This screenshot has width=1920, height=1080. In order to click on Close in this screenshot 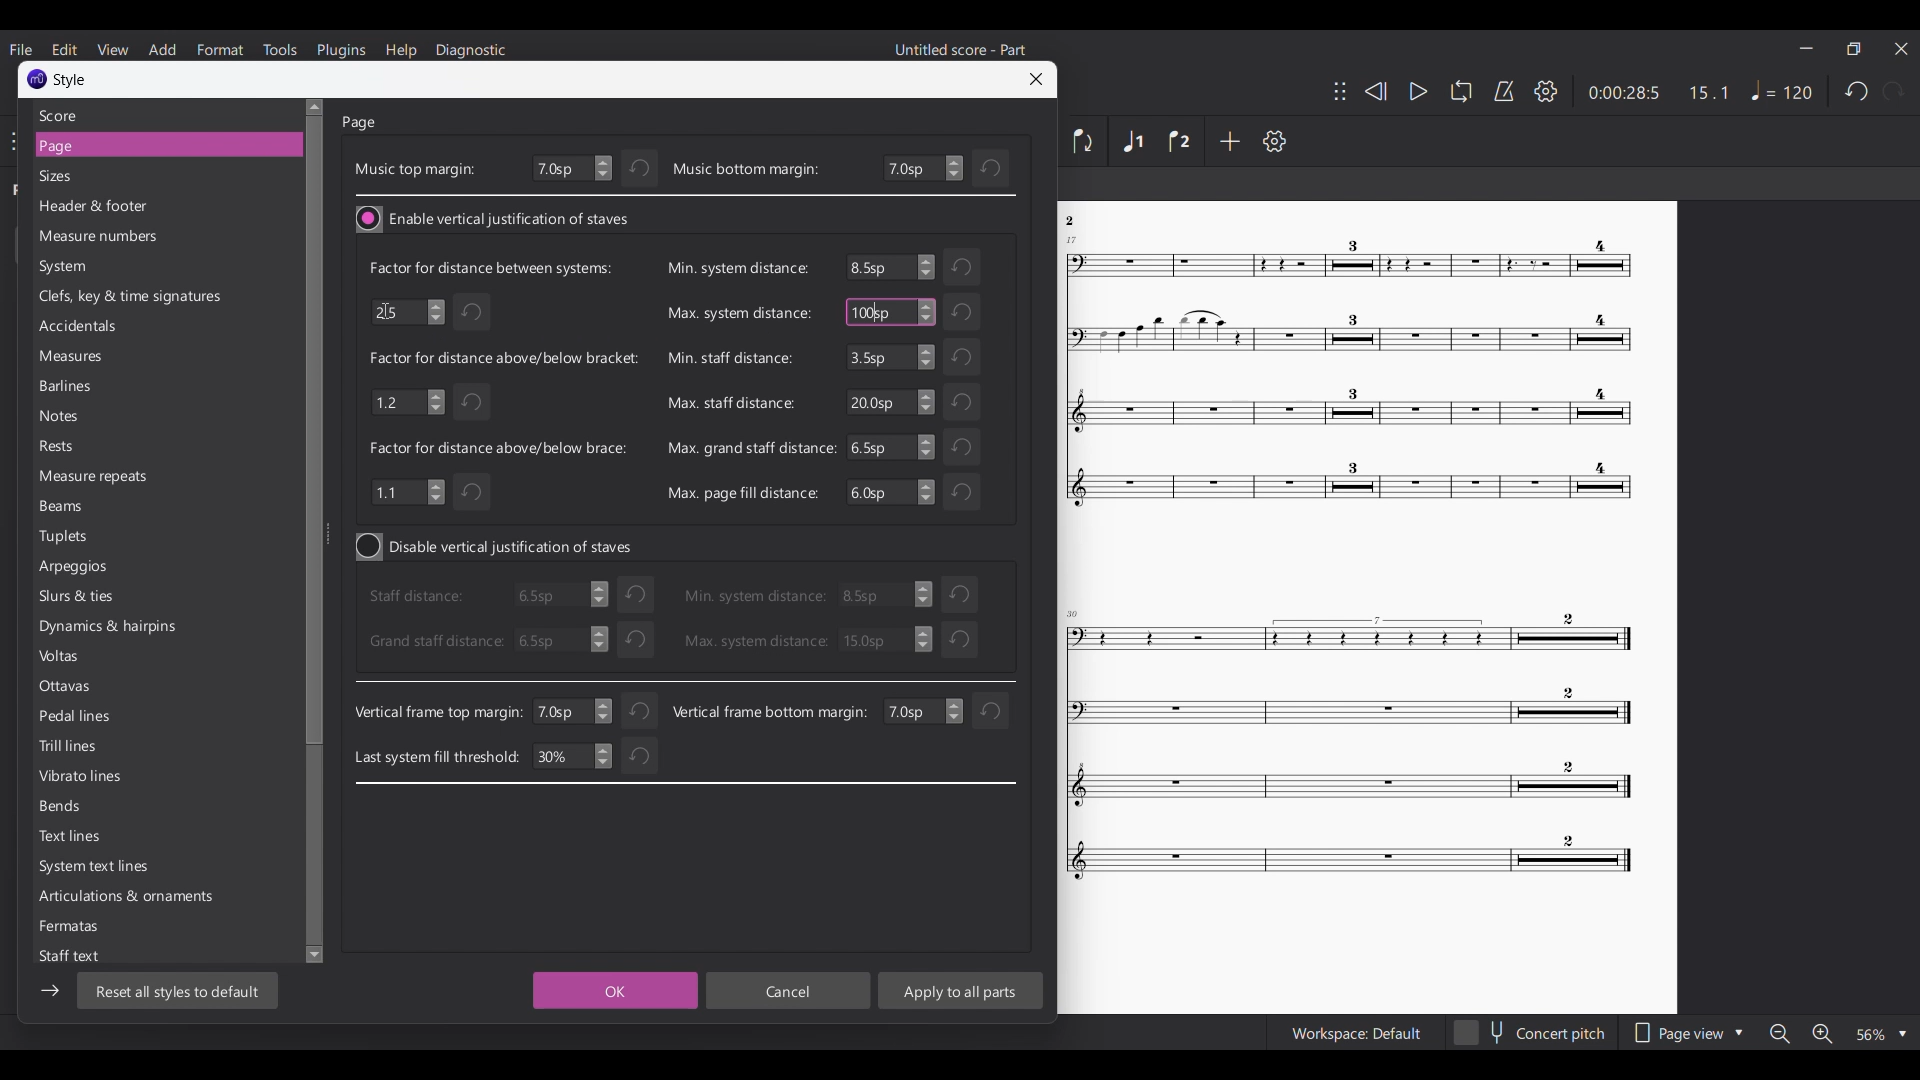, I will do `click(1037, 79)`.